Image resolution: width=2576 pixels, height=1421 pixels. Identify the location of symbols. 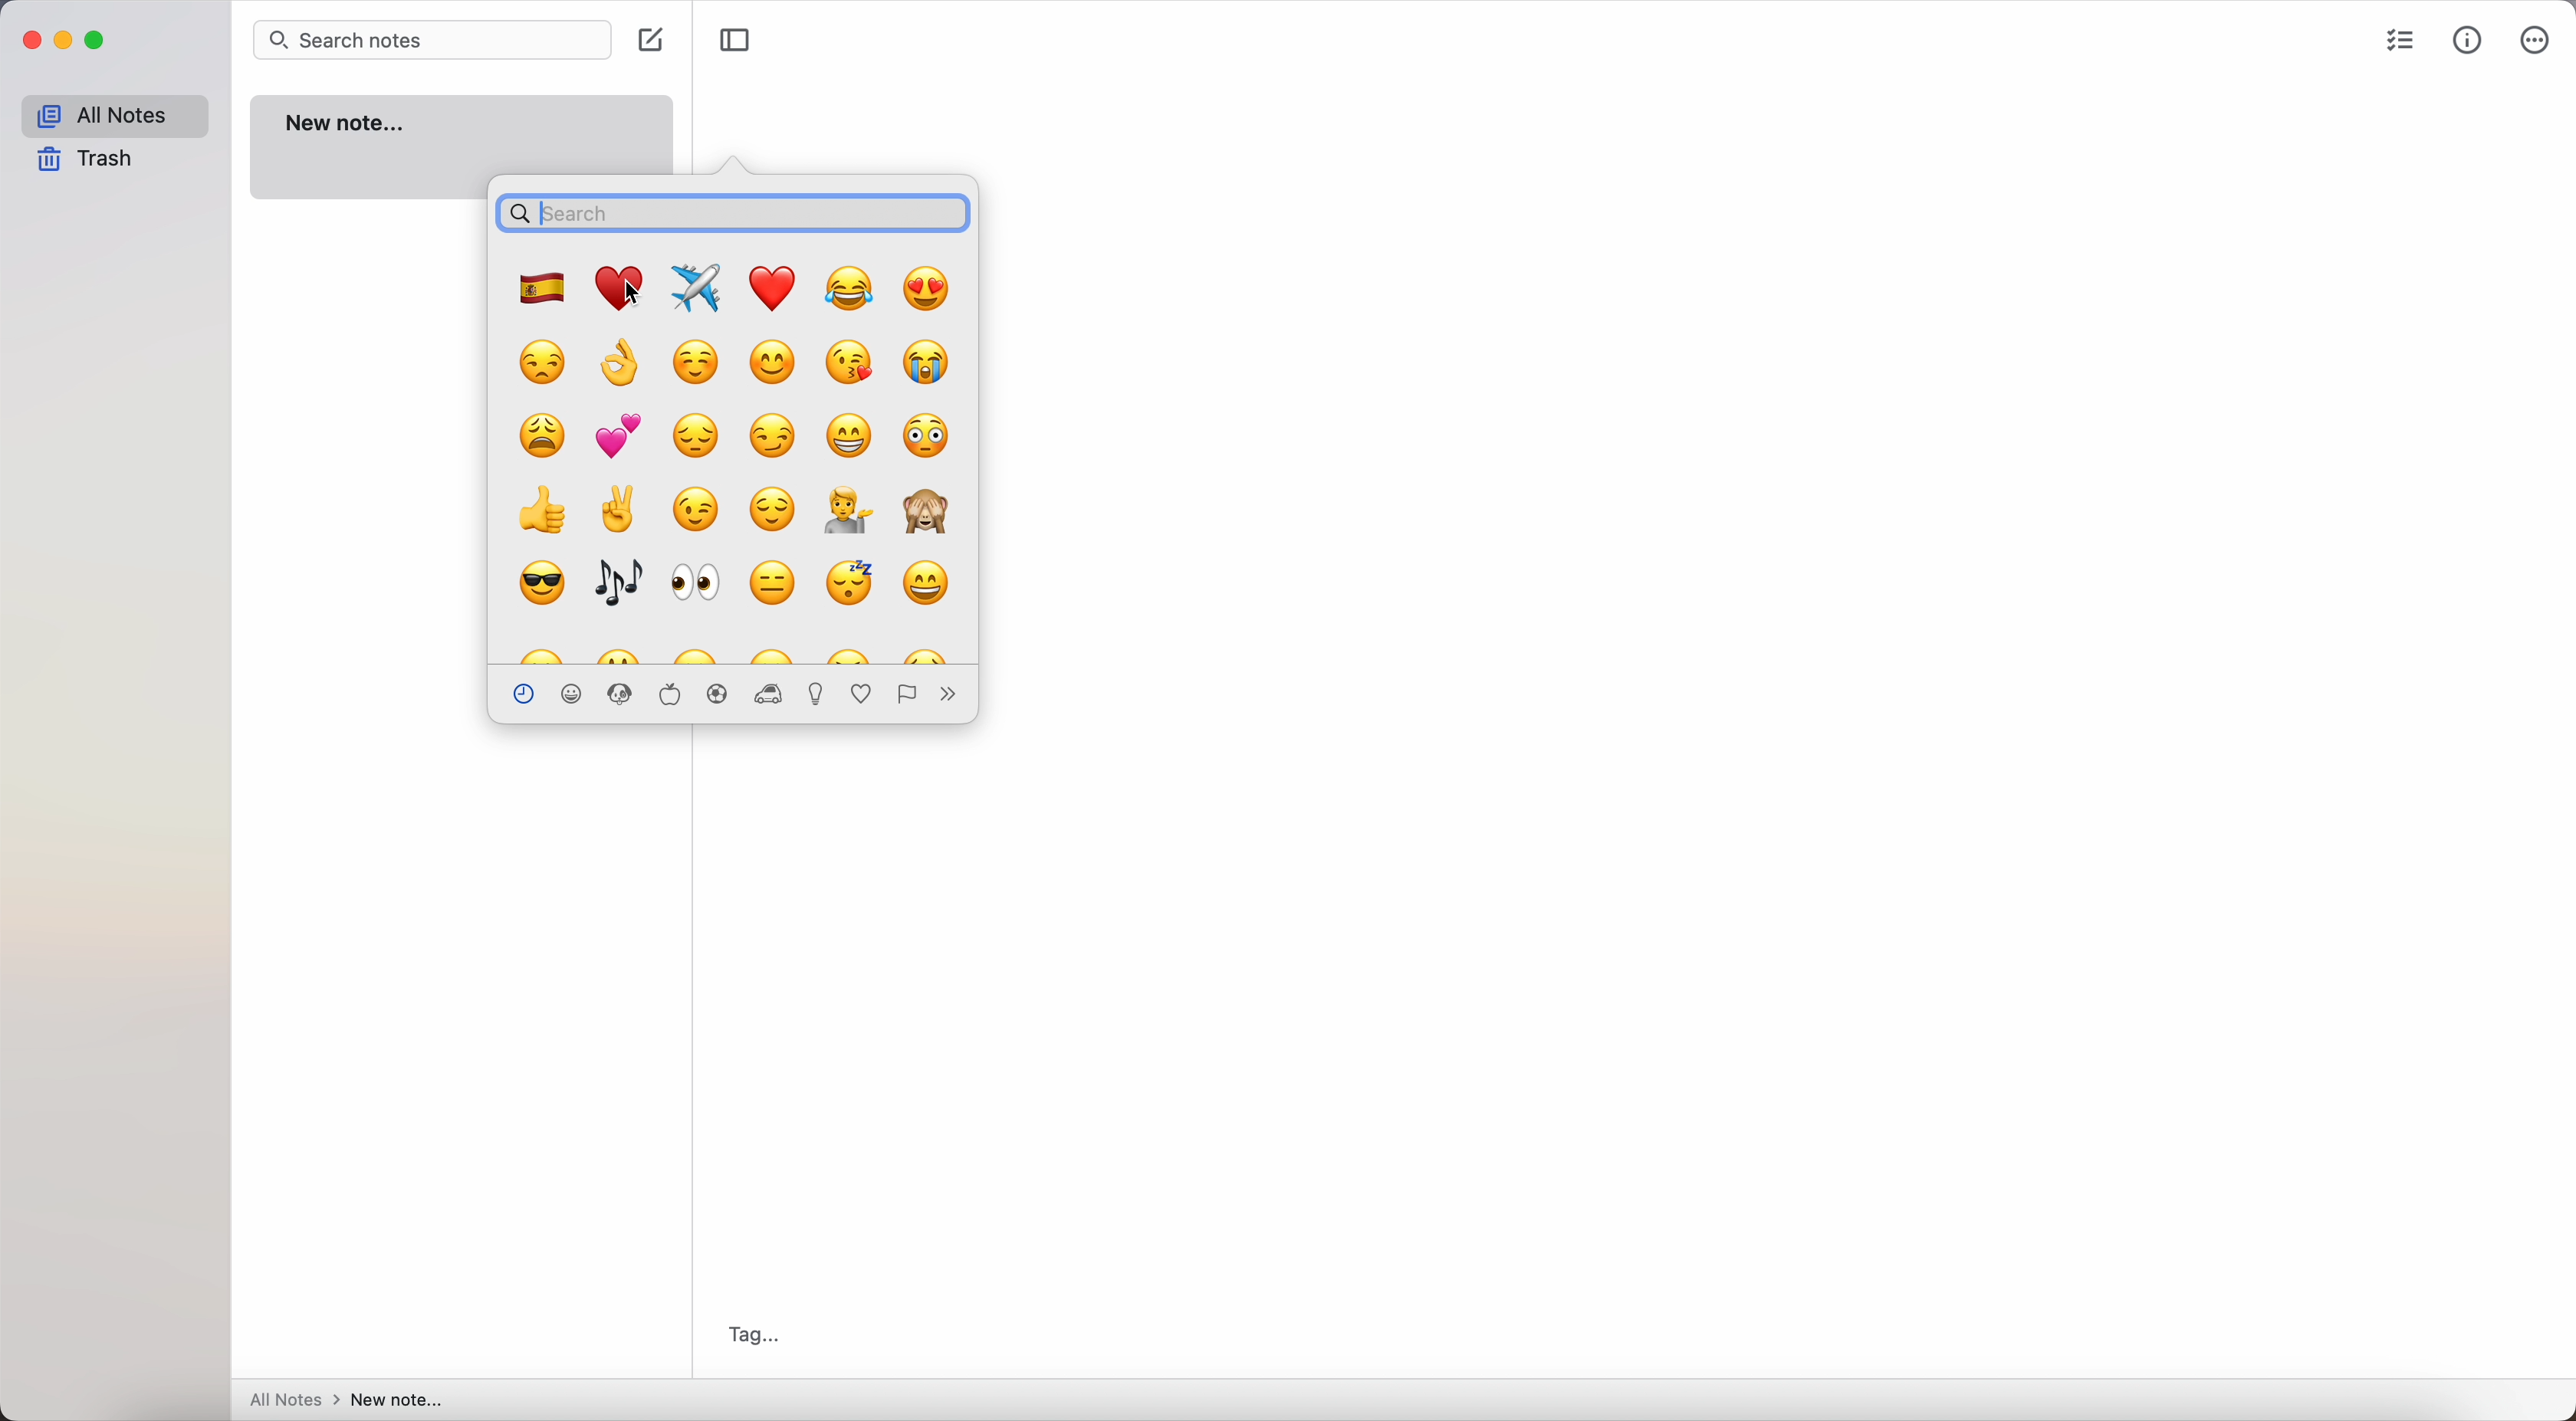
(862, 695).